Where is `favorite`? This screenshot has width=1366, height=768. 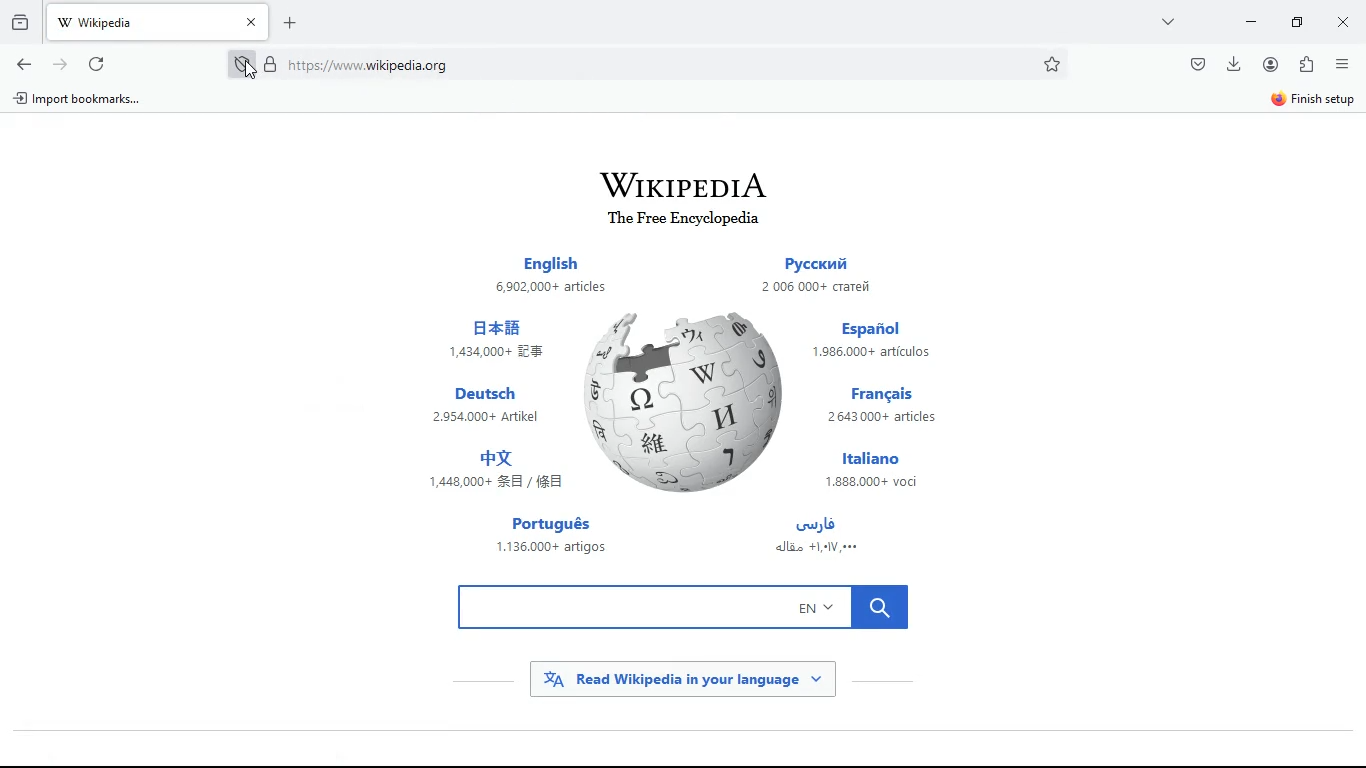
favorite is located at coordinates (1052, 65).